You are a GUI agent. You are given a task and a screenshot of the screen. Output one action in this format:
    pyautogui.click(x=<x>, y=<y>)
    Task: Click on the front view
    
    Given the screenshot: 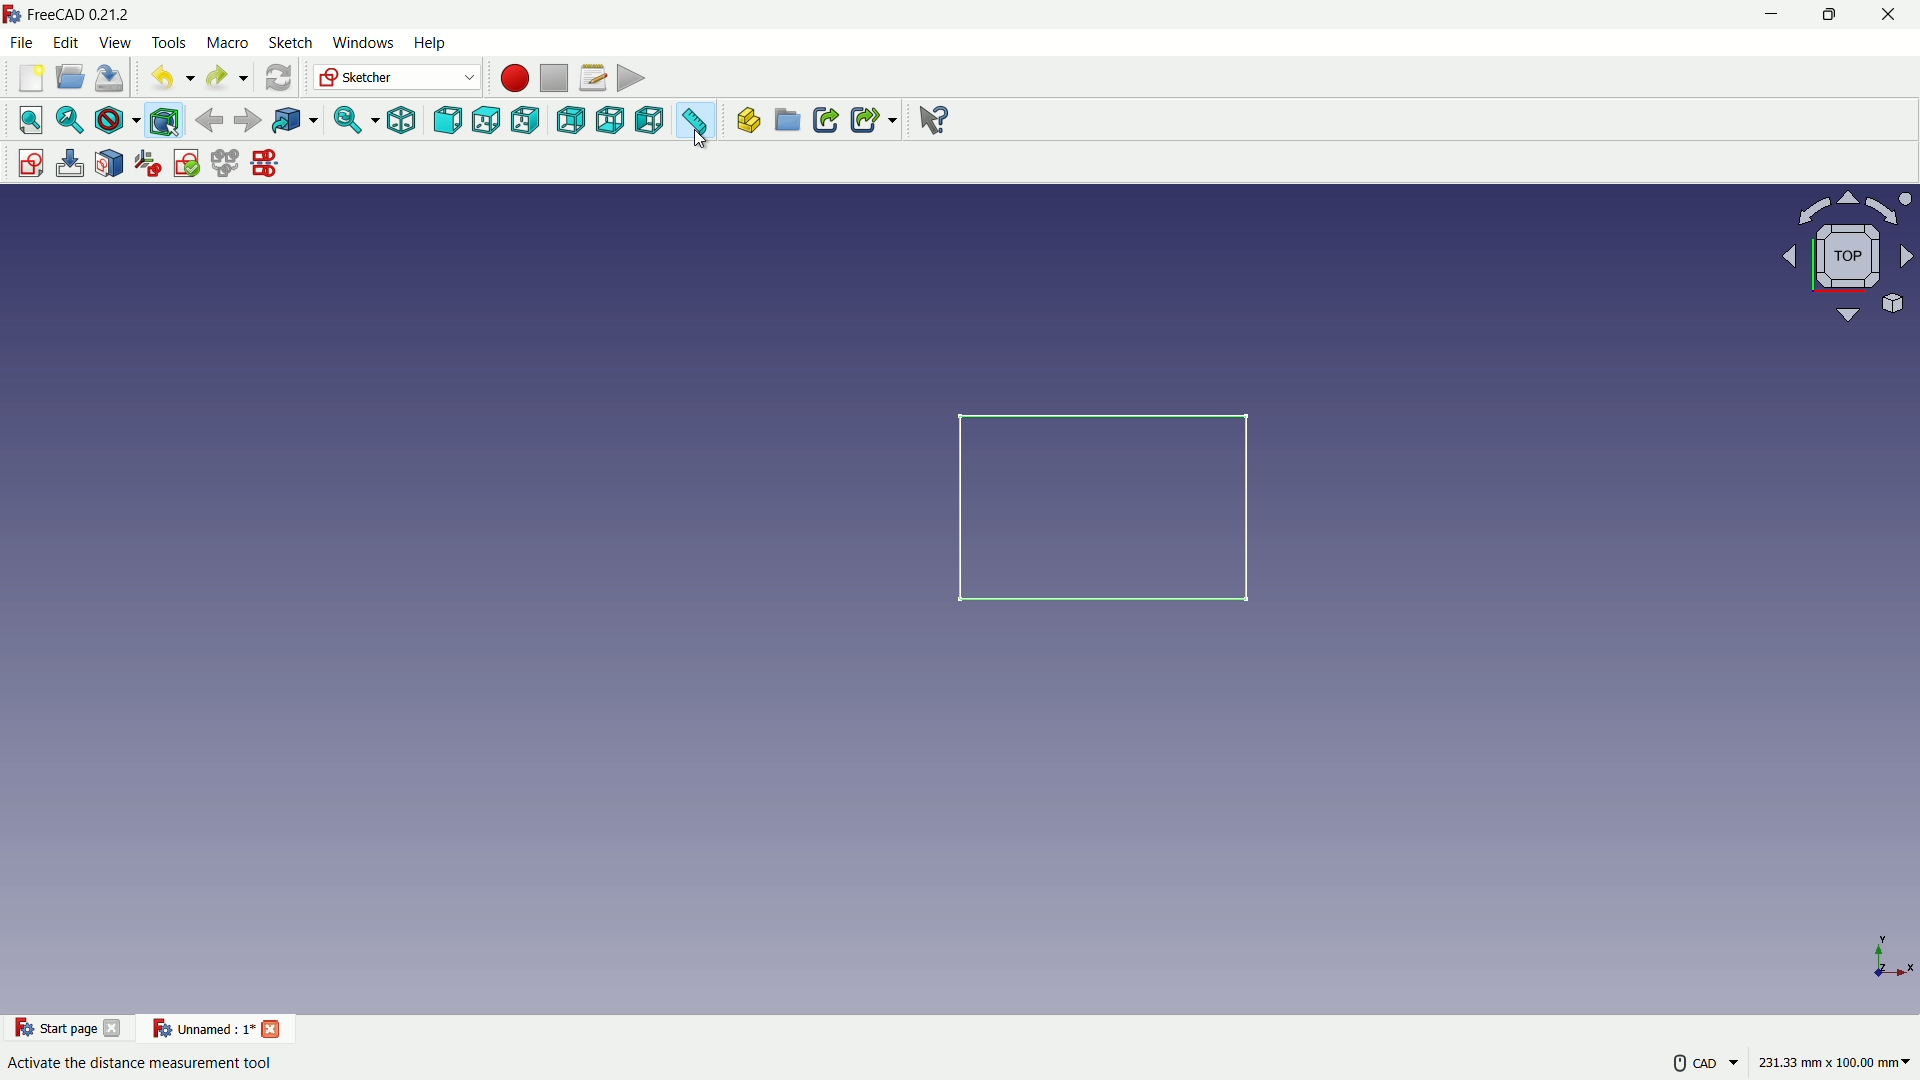 What is the action you would take?
    pyautogui.click(x=446, y=120)
    